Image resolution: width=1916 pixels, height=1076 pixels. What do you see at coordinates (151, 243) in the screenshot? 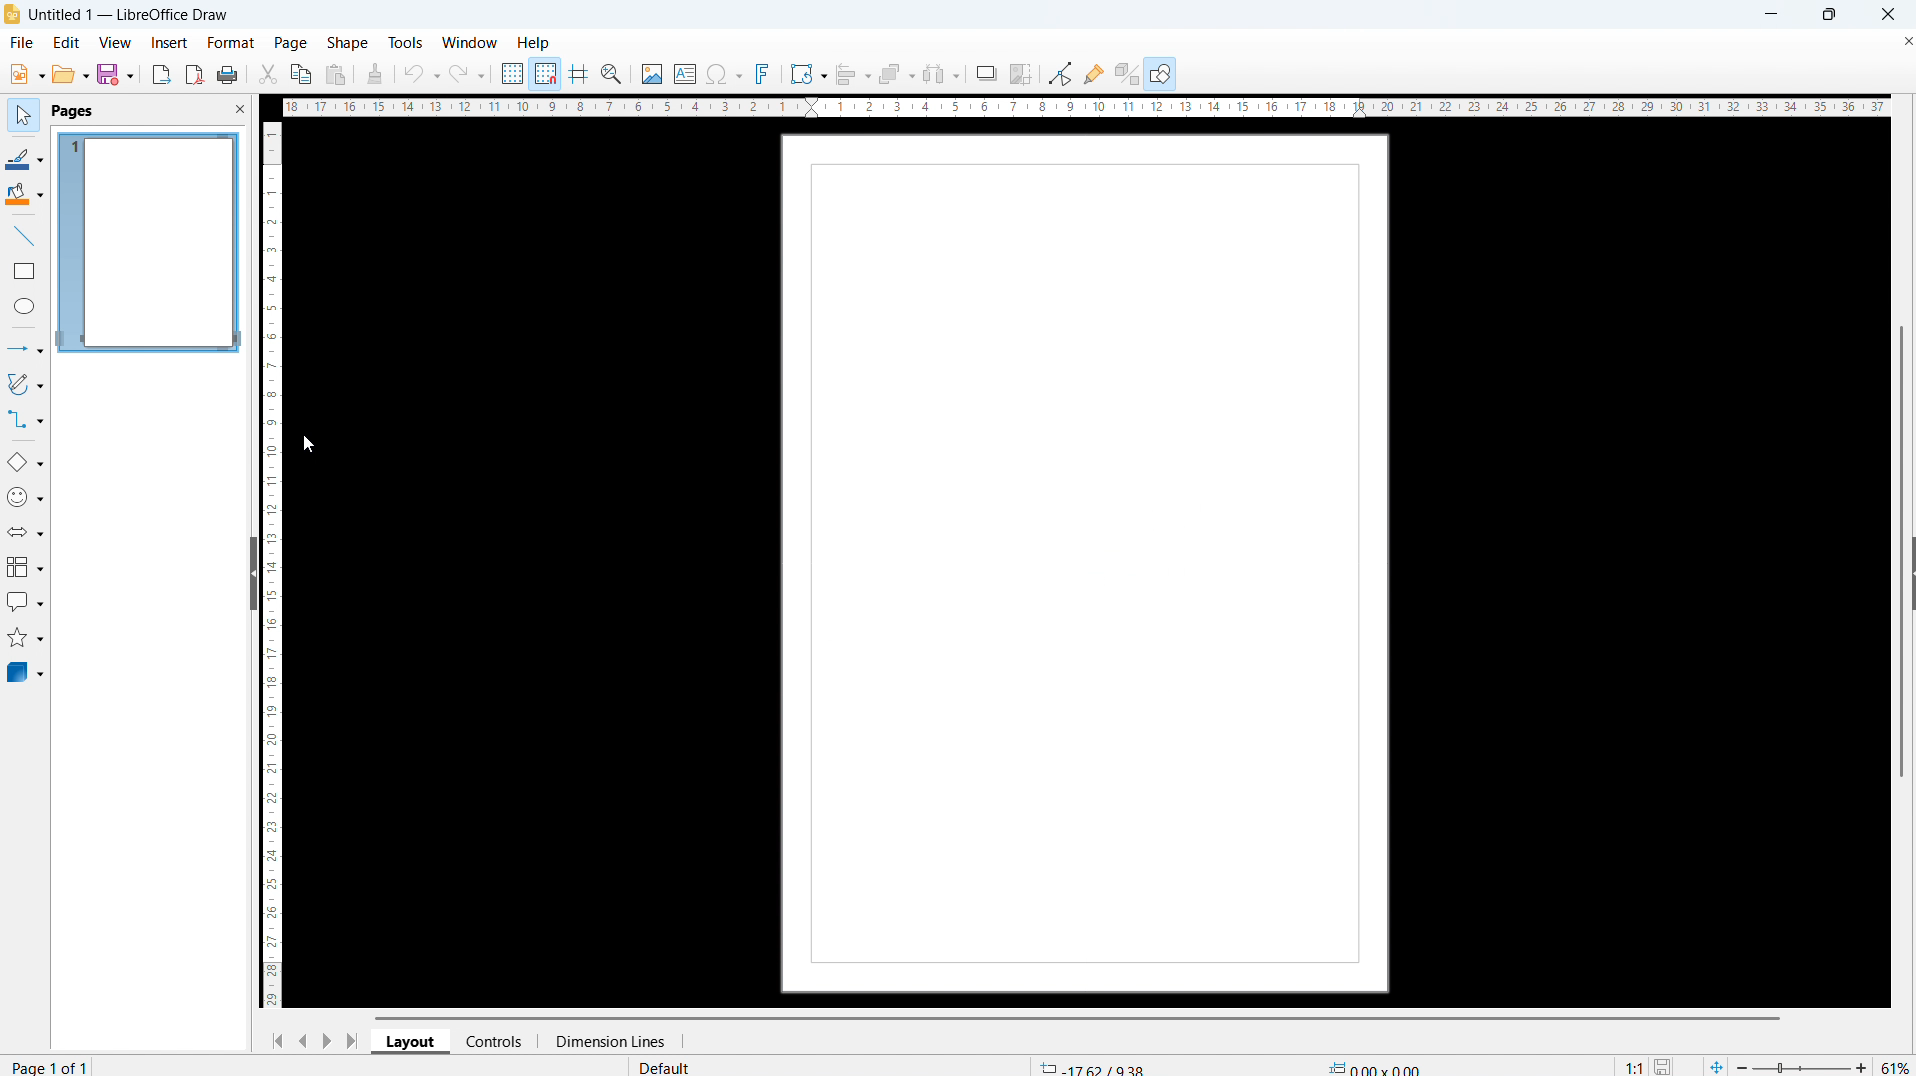
I see `page 1` at bounding box center [151, 243].